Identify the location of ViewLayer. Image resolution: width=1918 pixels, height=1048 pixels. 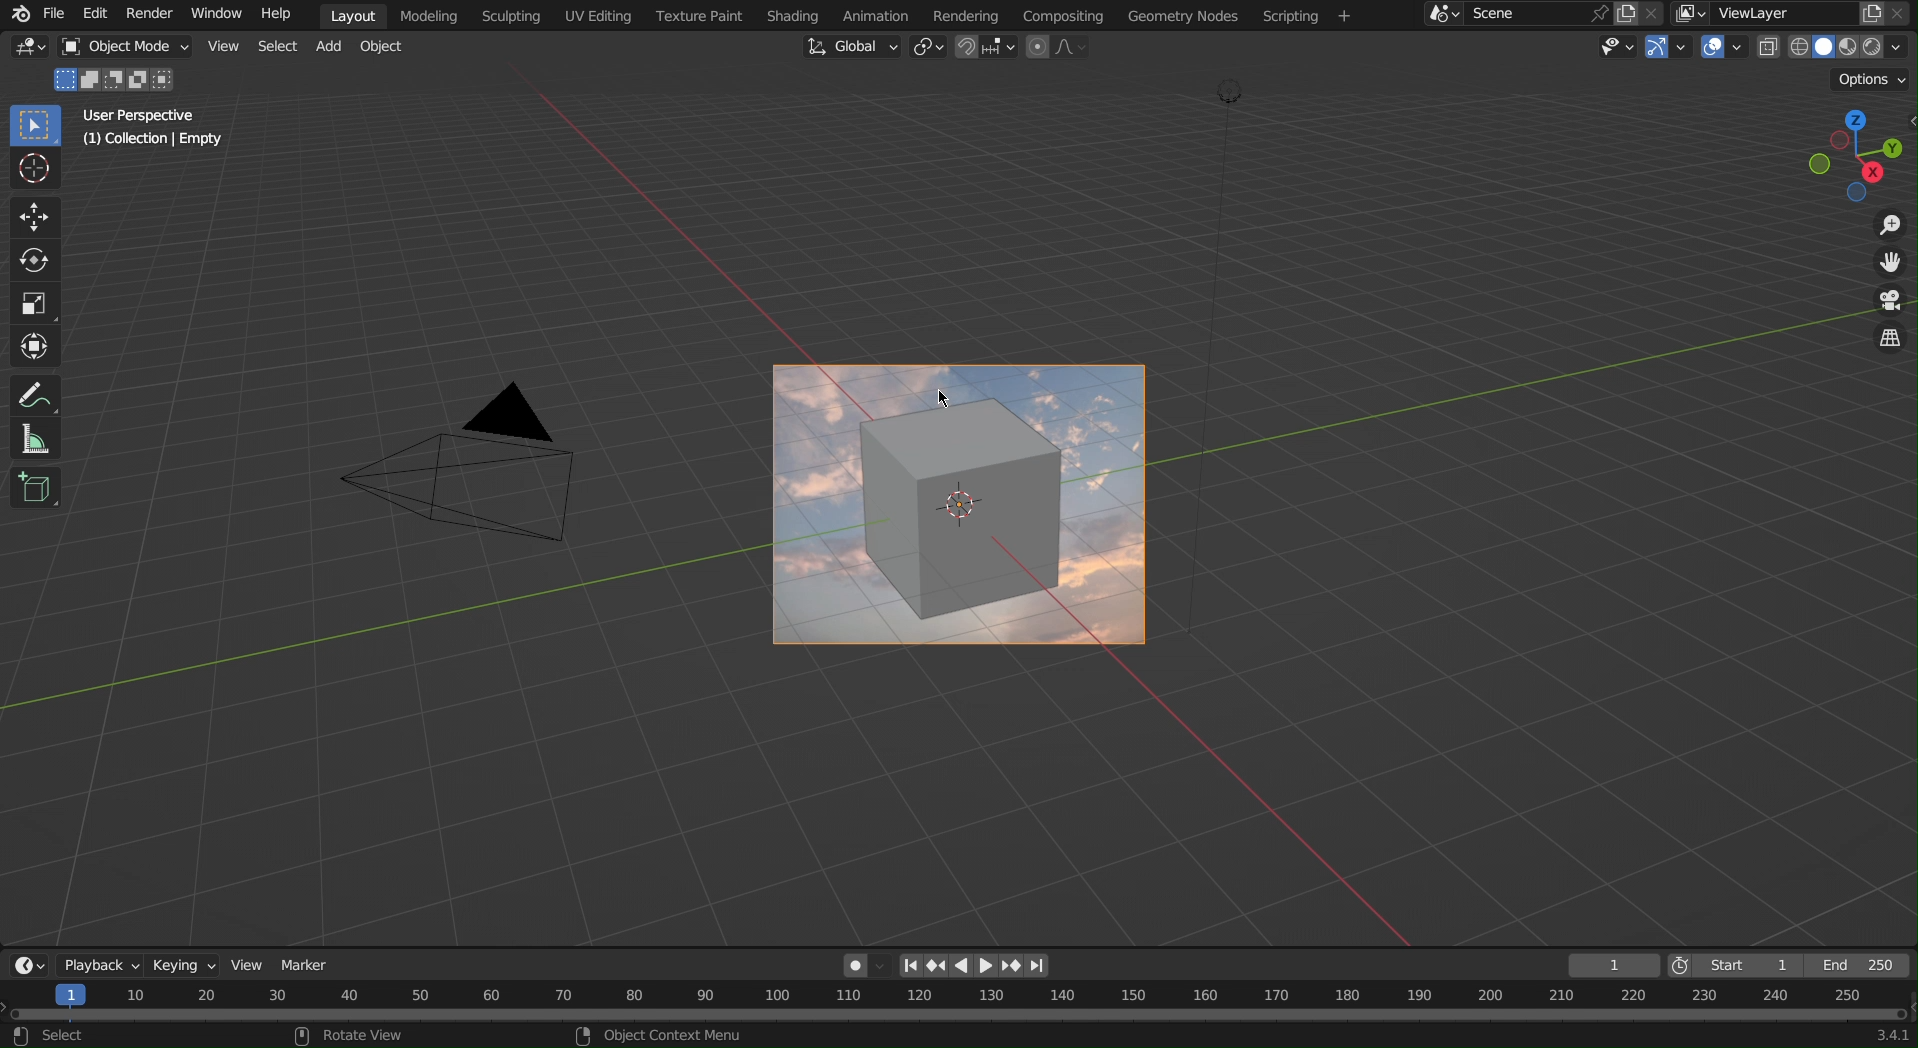
(1795, 14).